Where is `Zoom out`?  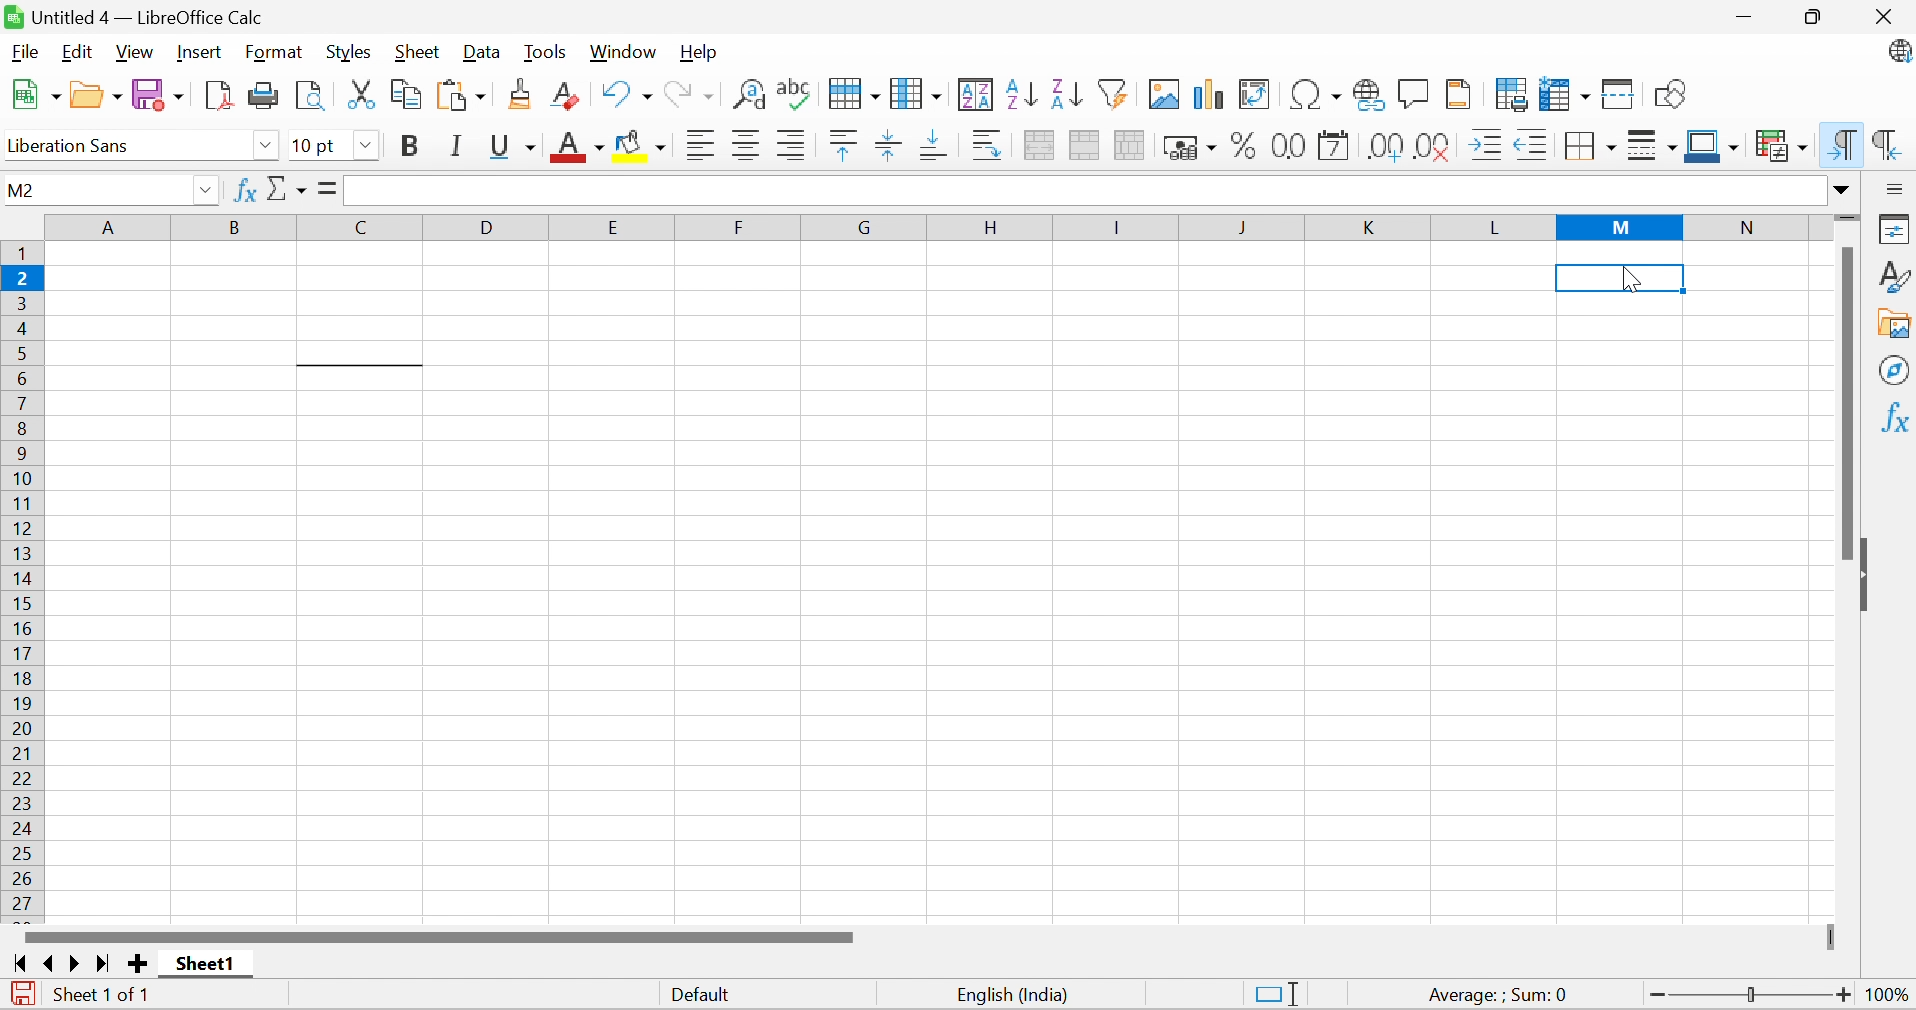 Zoom out is located at coordinates (1657, 996).